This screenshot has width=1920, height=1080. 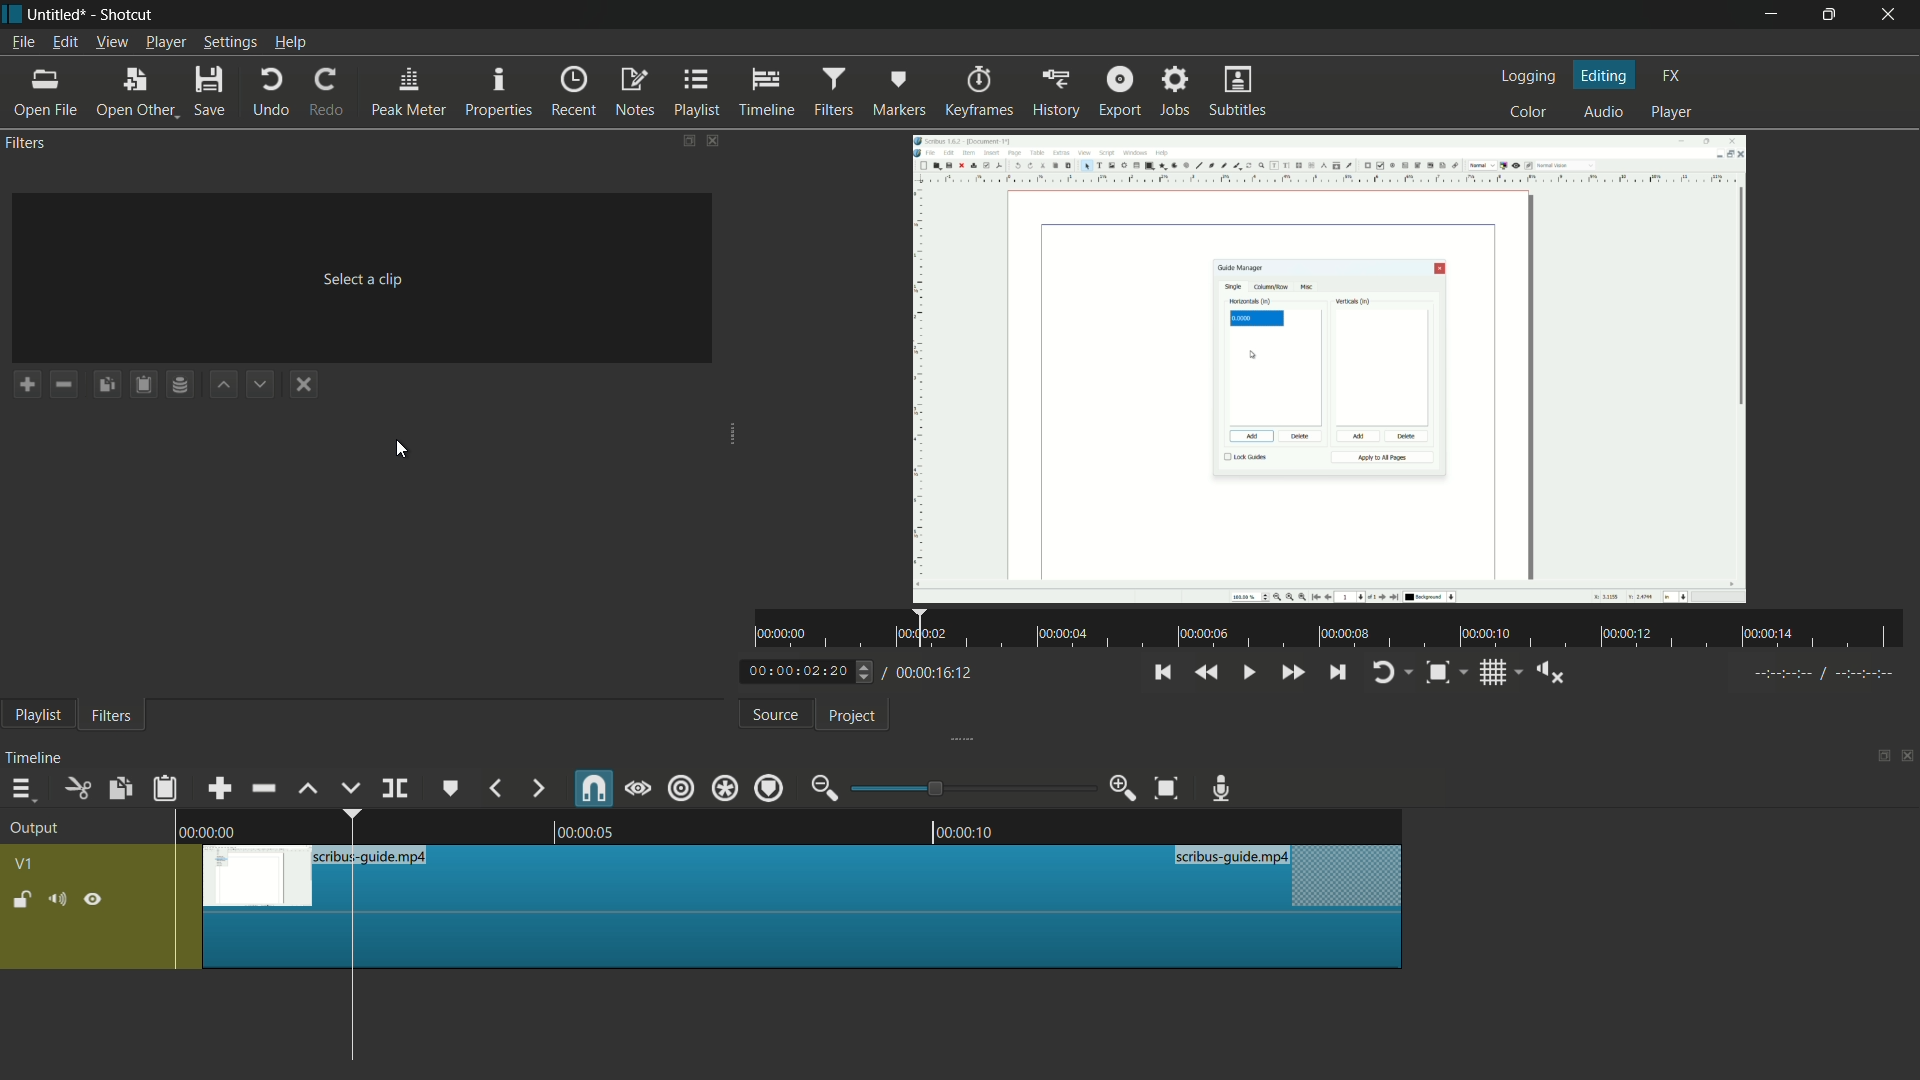 I want to click on video in timeline, so click(x=800, y=907).